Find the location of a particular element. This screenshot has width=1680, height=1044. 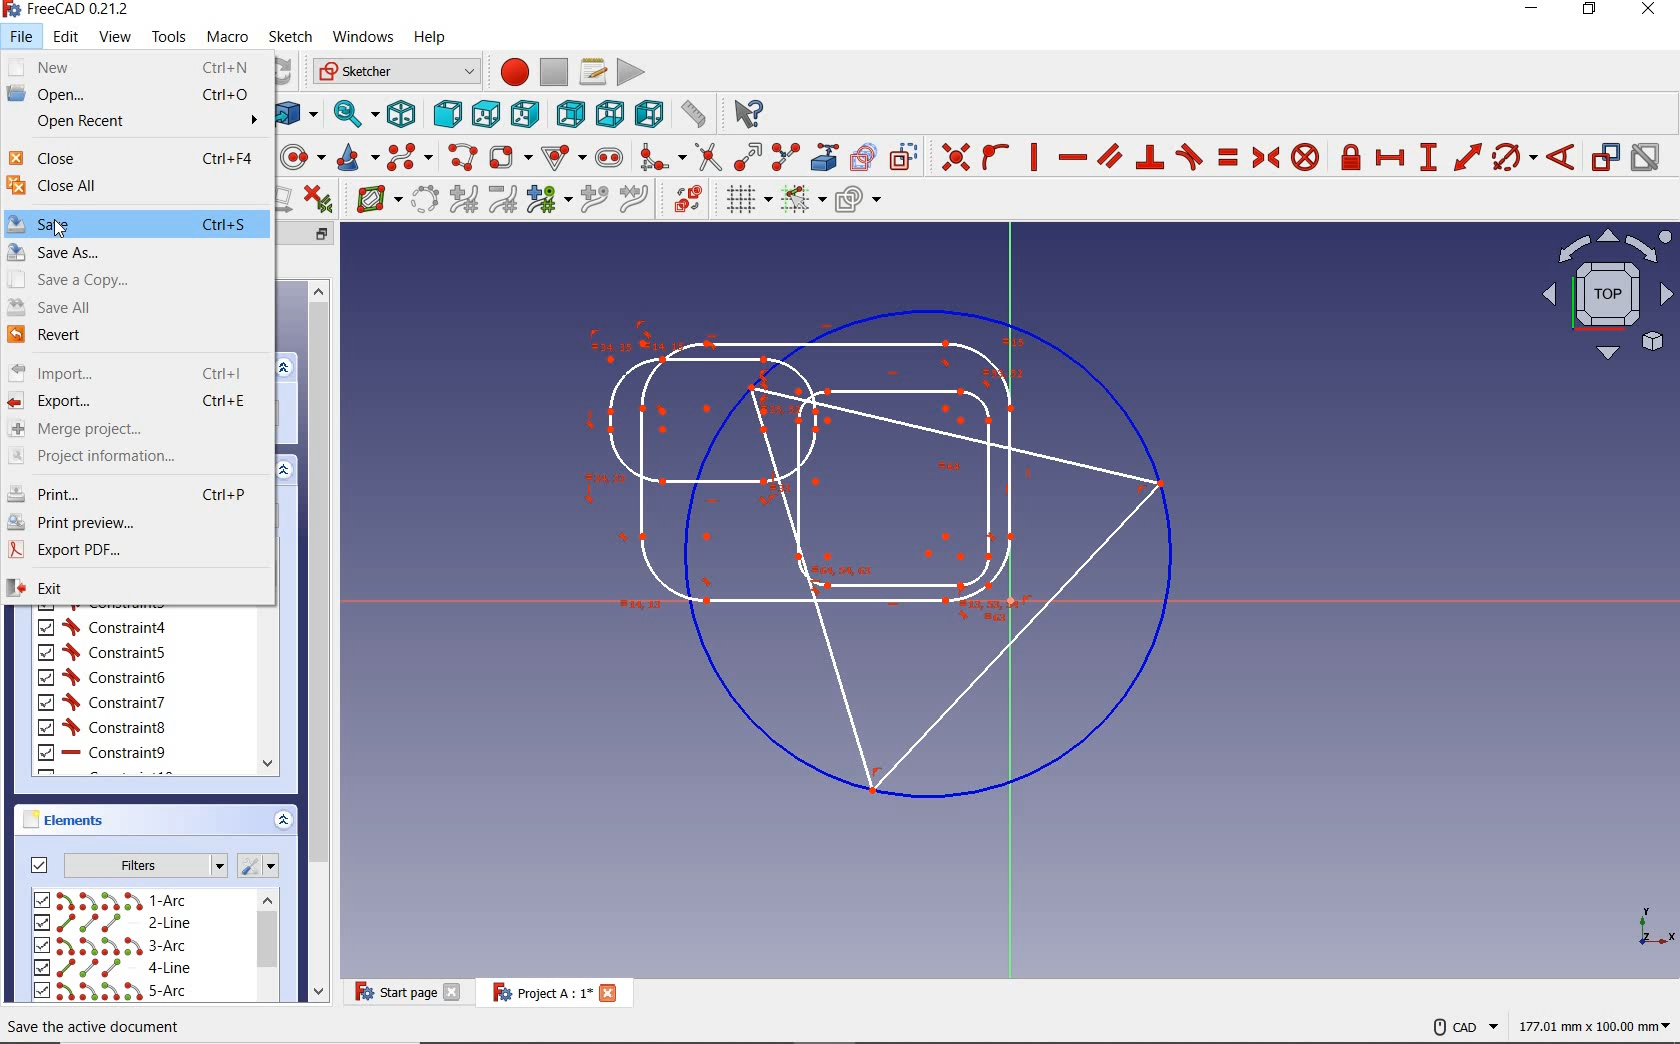

macros is located at coordinates (592, 72).